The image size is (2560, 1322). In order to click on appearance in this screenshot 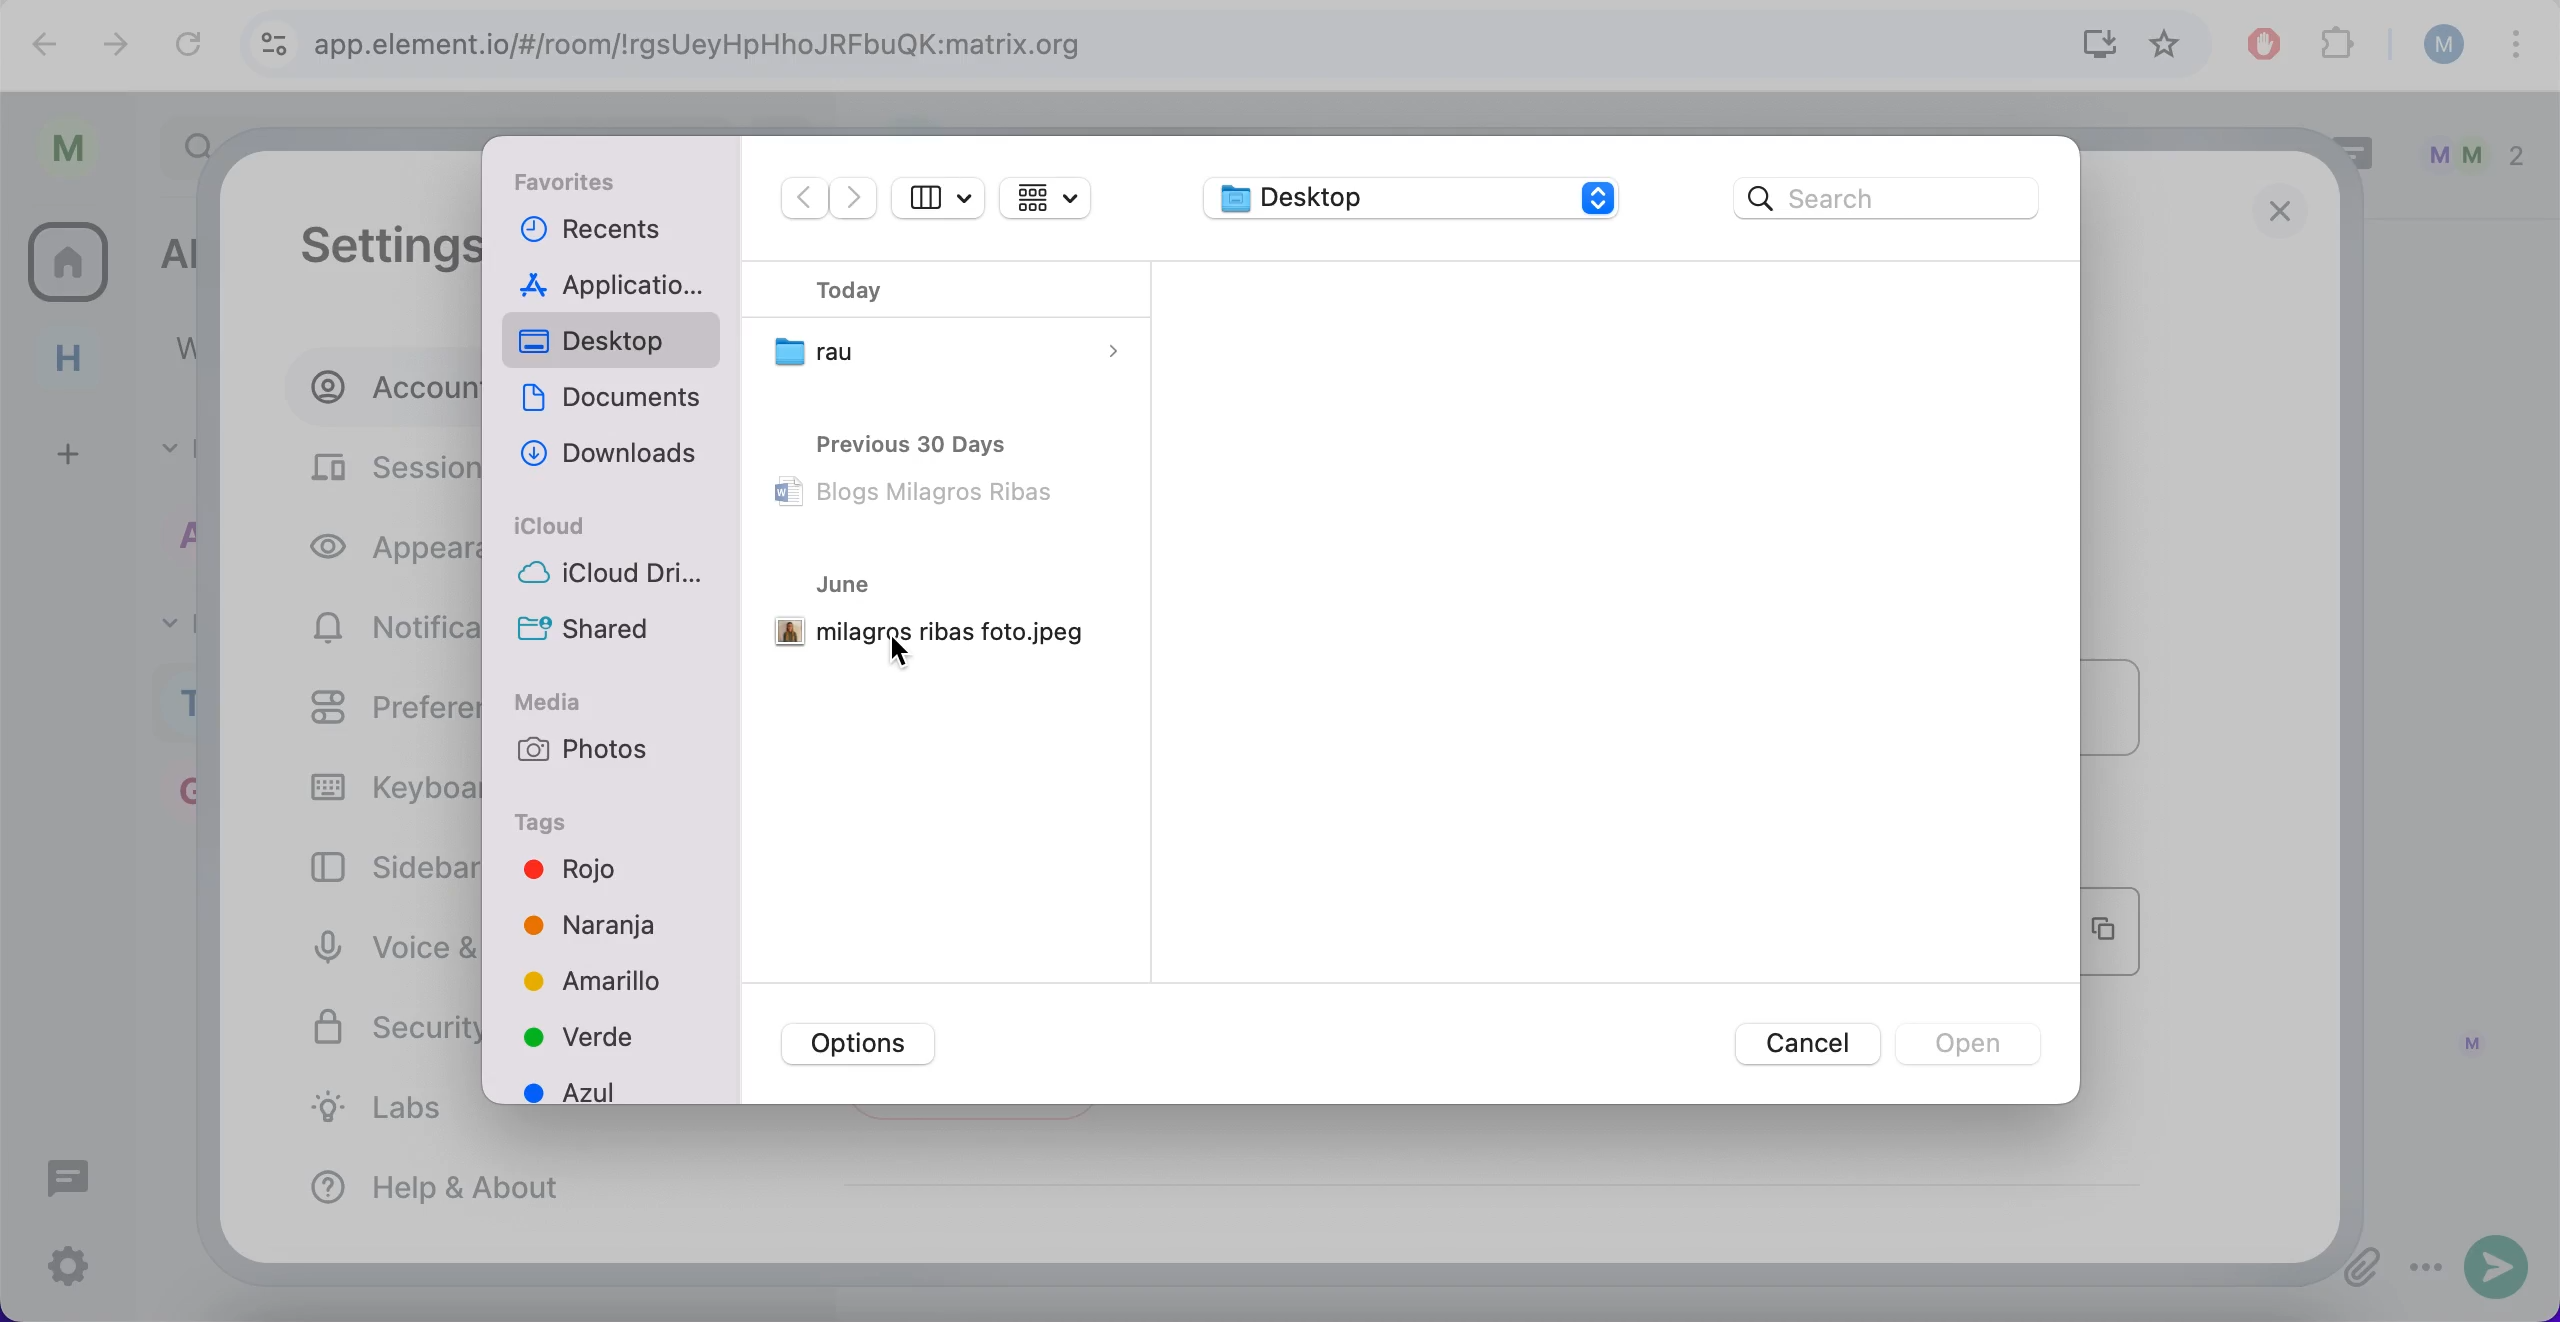, I will do `click(381, 553)`.